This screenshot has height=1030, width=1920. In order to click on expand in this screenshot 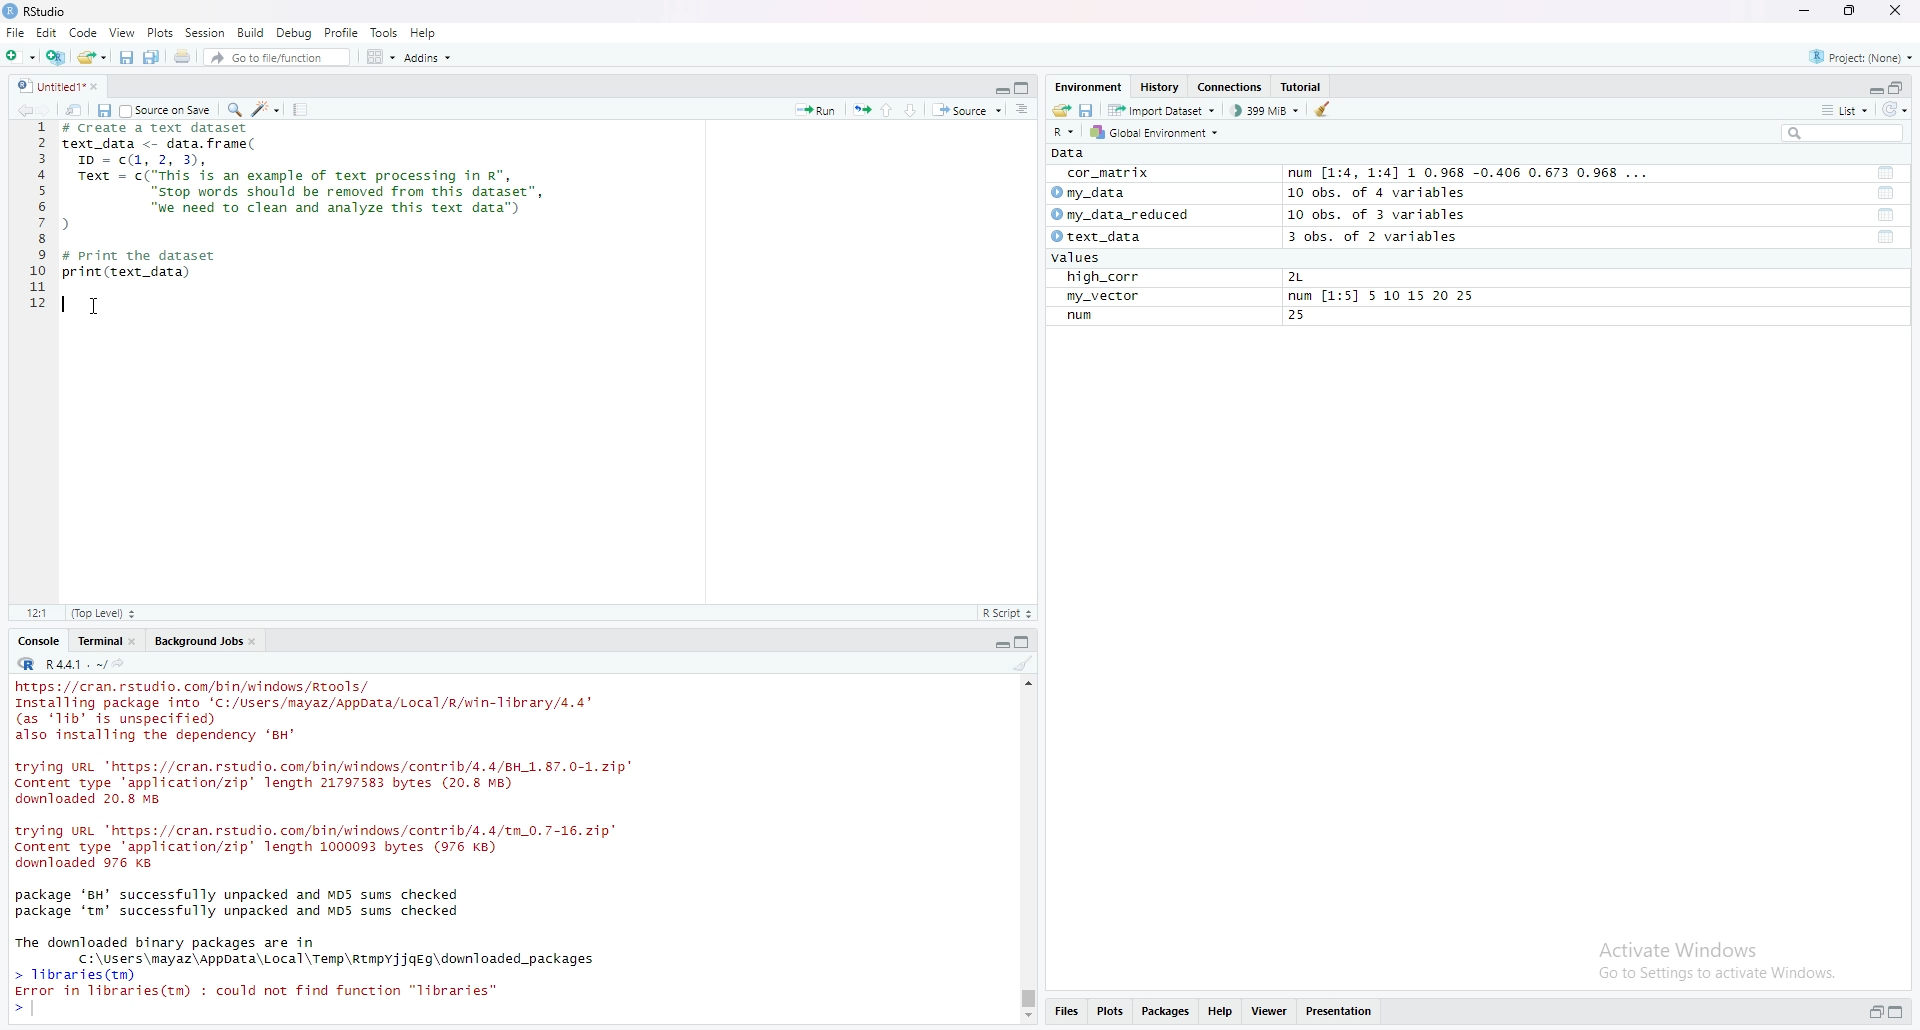, I will do `click(1001, 90)`.